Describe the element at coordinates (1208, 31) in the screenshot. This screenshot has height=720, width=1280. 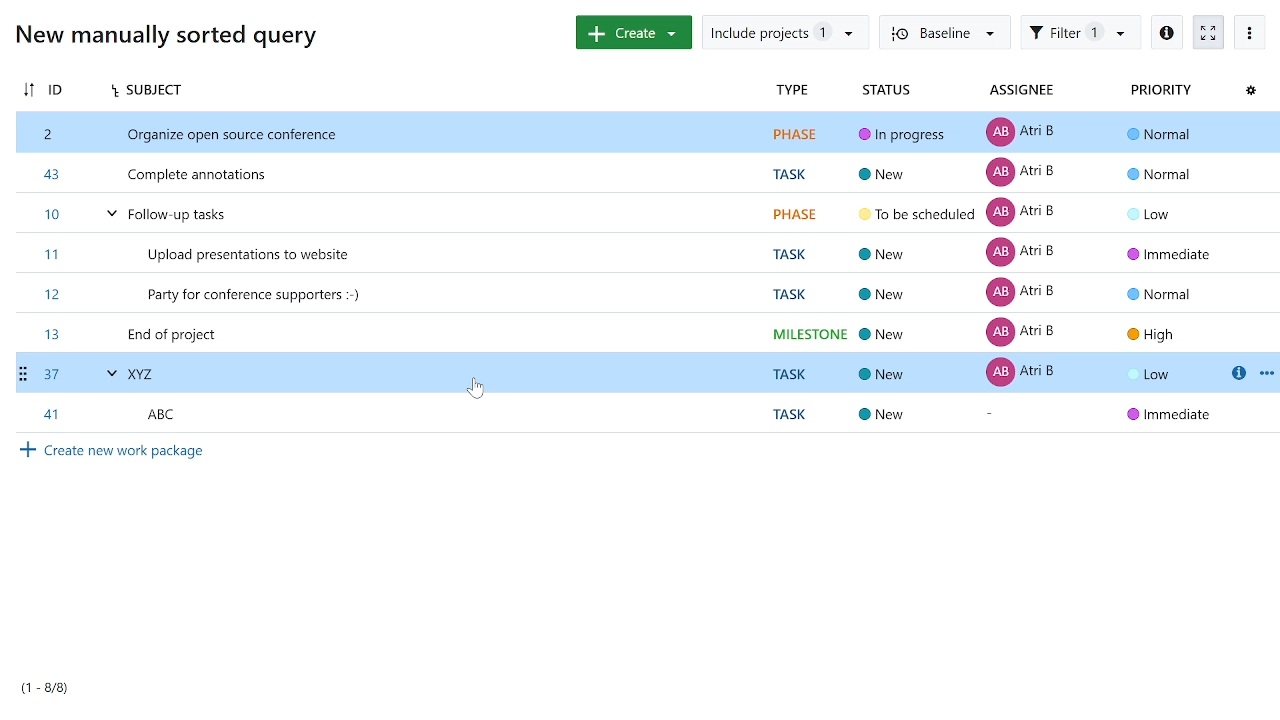
I see `activate zen mode` at that location.